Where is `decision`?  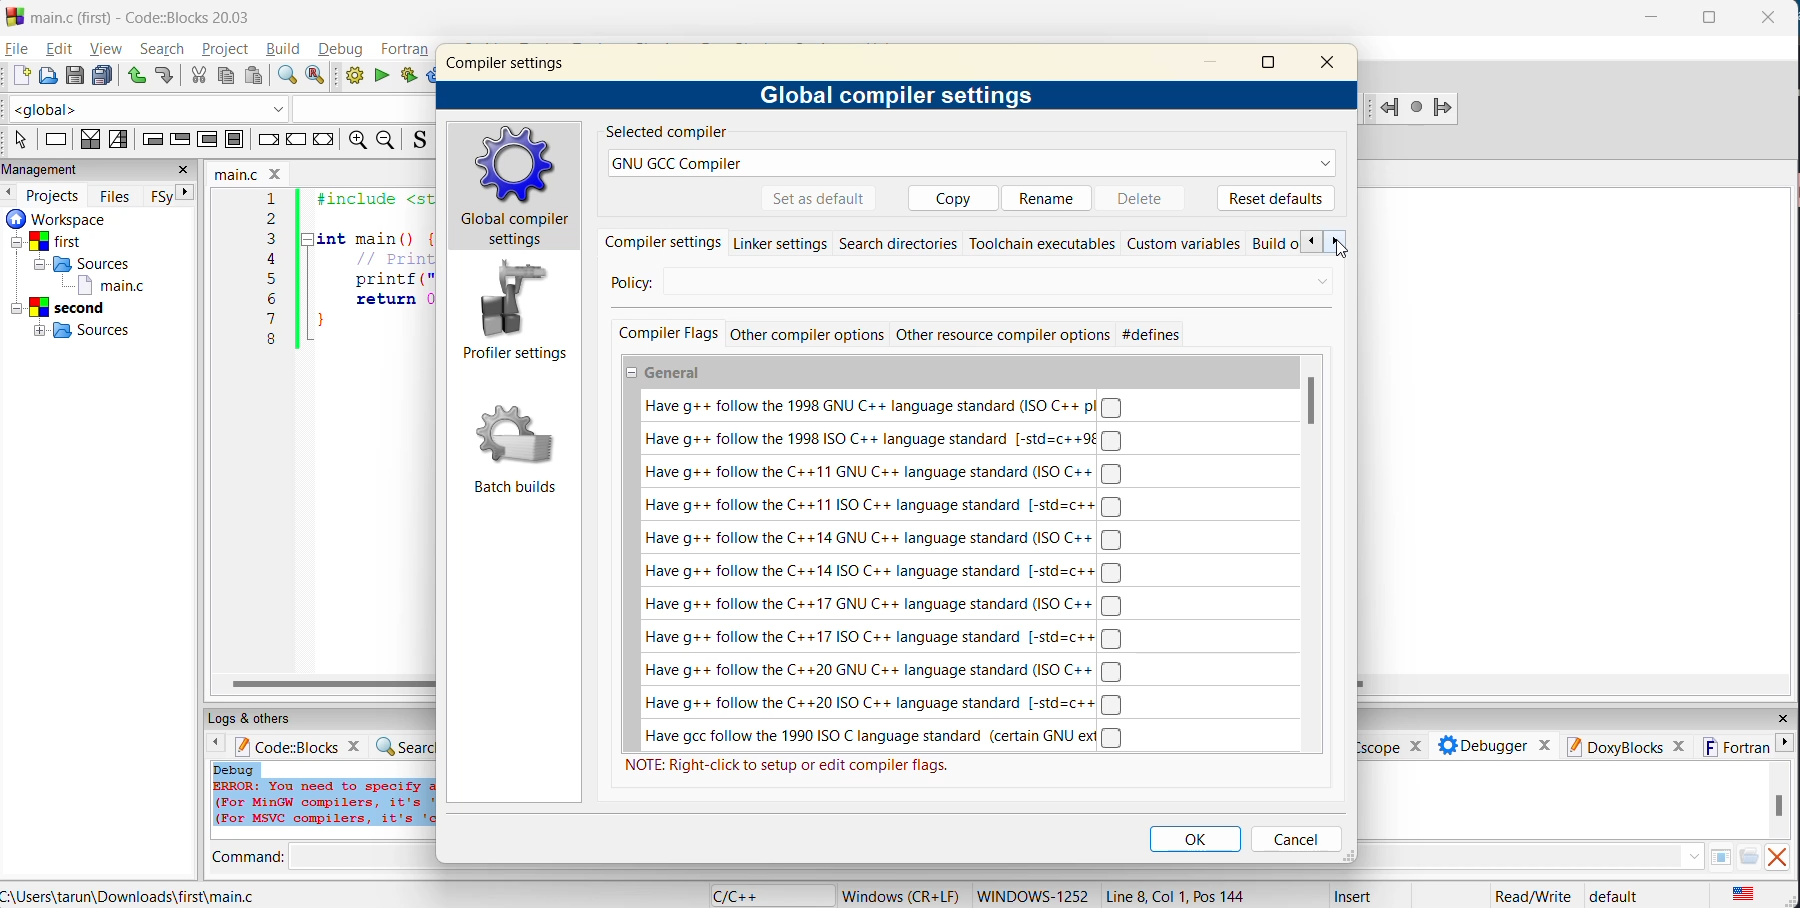 decision is located at coordinates (88, 141).